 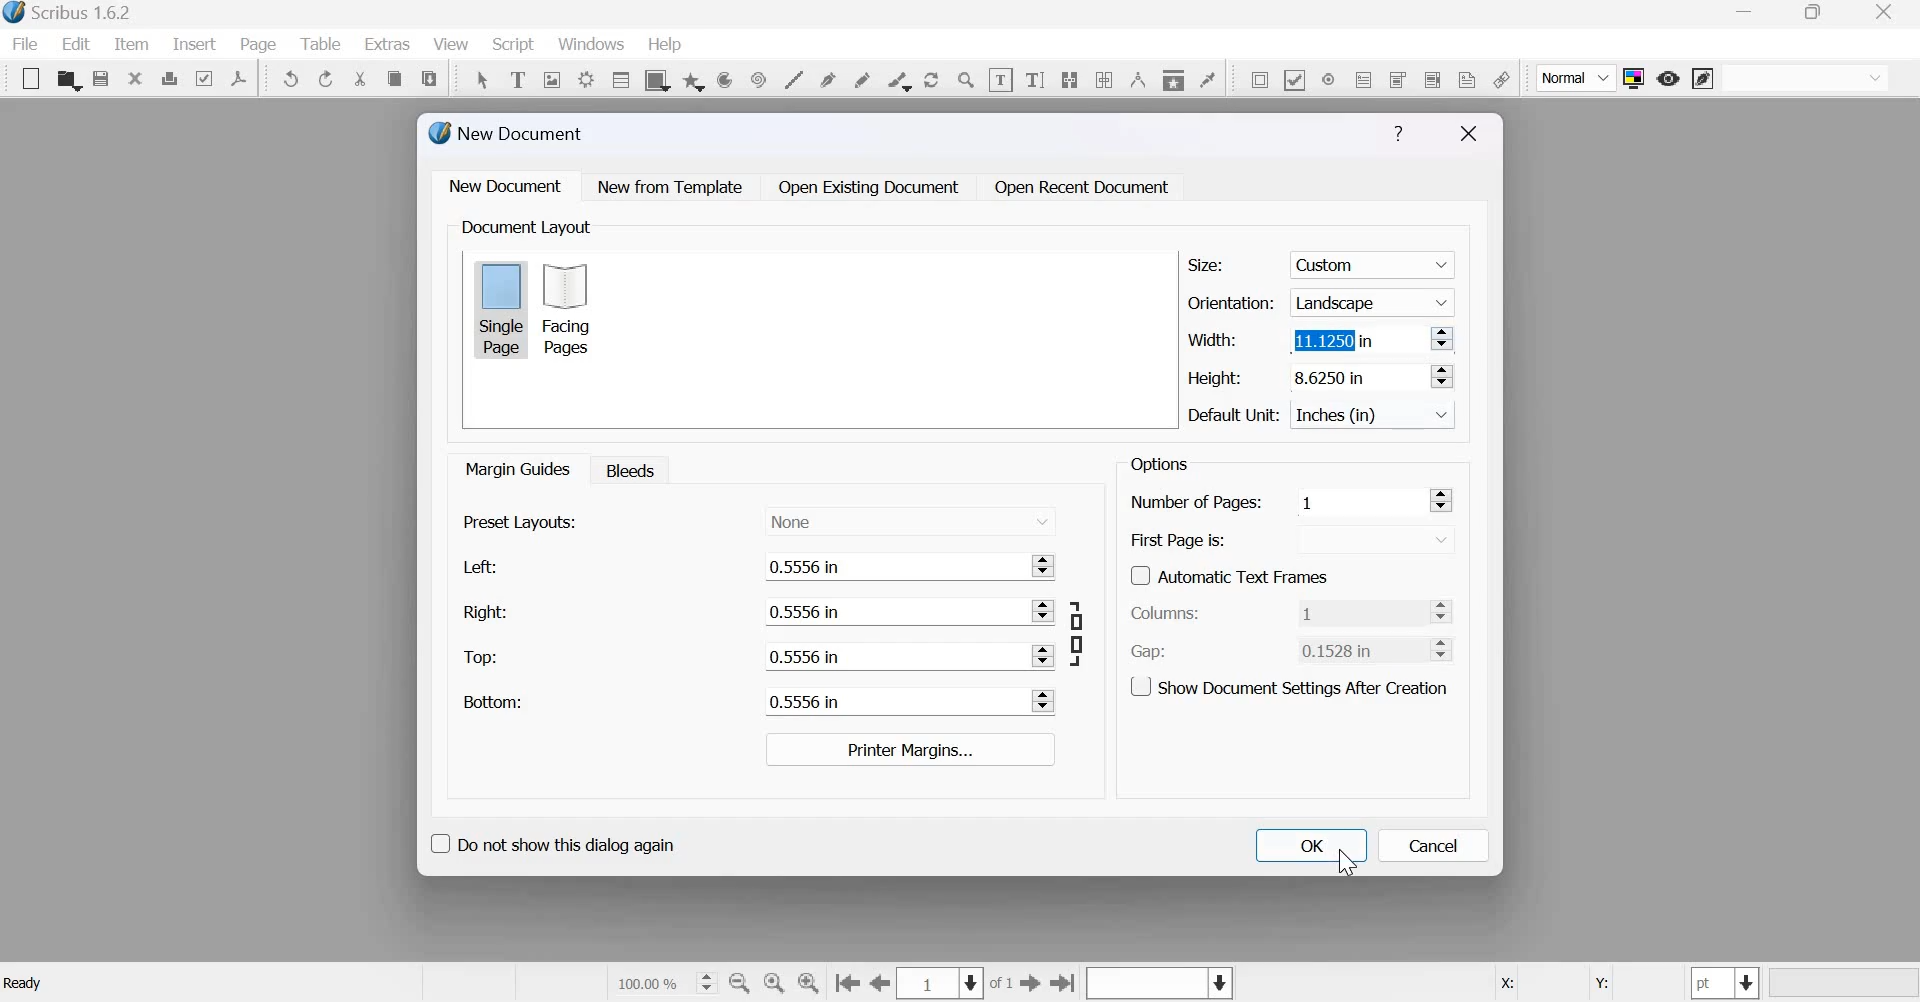 What do you see at coordinates (741, 983) in the screenshot?
I see `zoom out by the stepping values in tool preferences` at bounding box center [741, 983].